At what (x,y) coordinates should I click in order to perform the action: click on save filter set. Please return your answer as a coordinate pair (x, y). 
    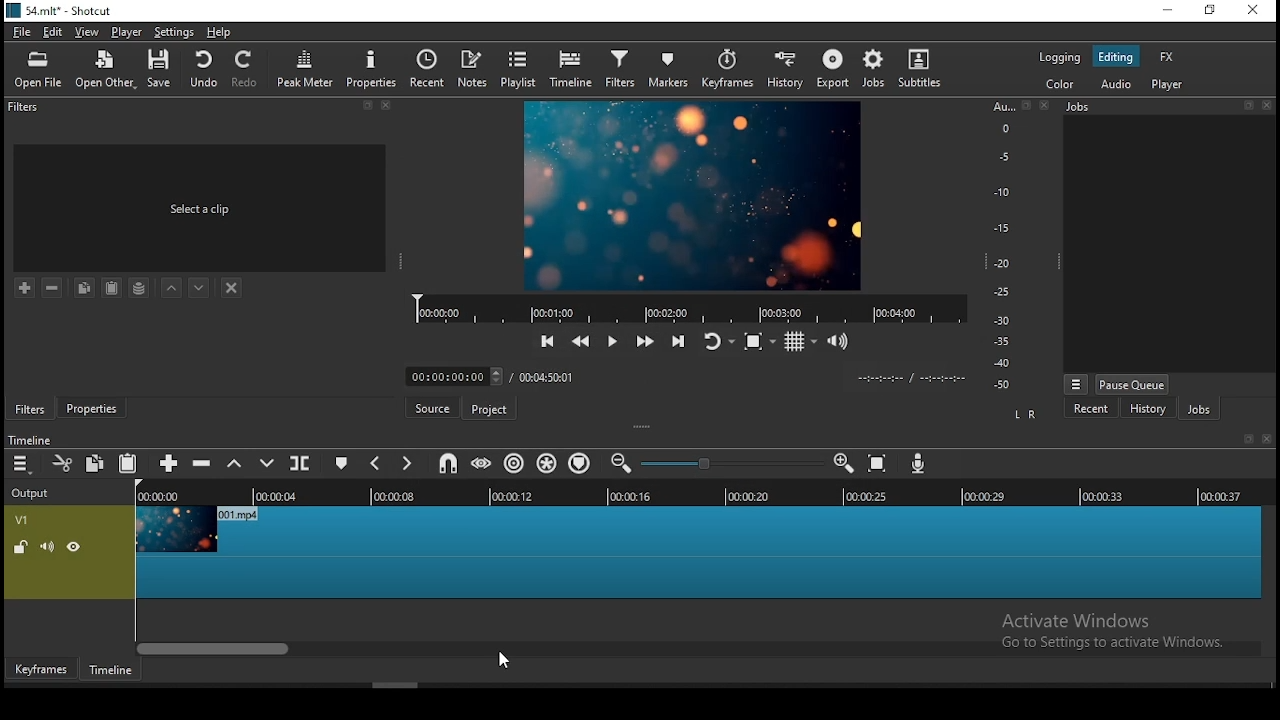
    Looking at the image, I should click on (139, 285).